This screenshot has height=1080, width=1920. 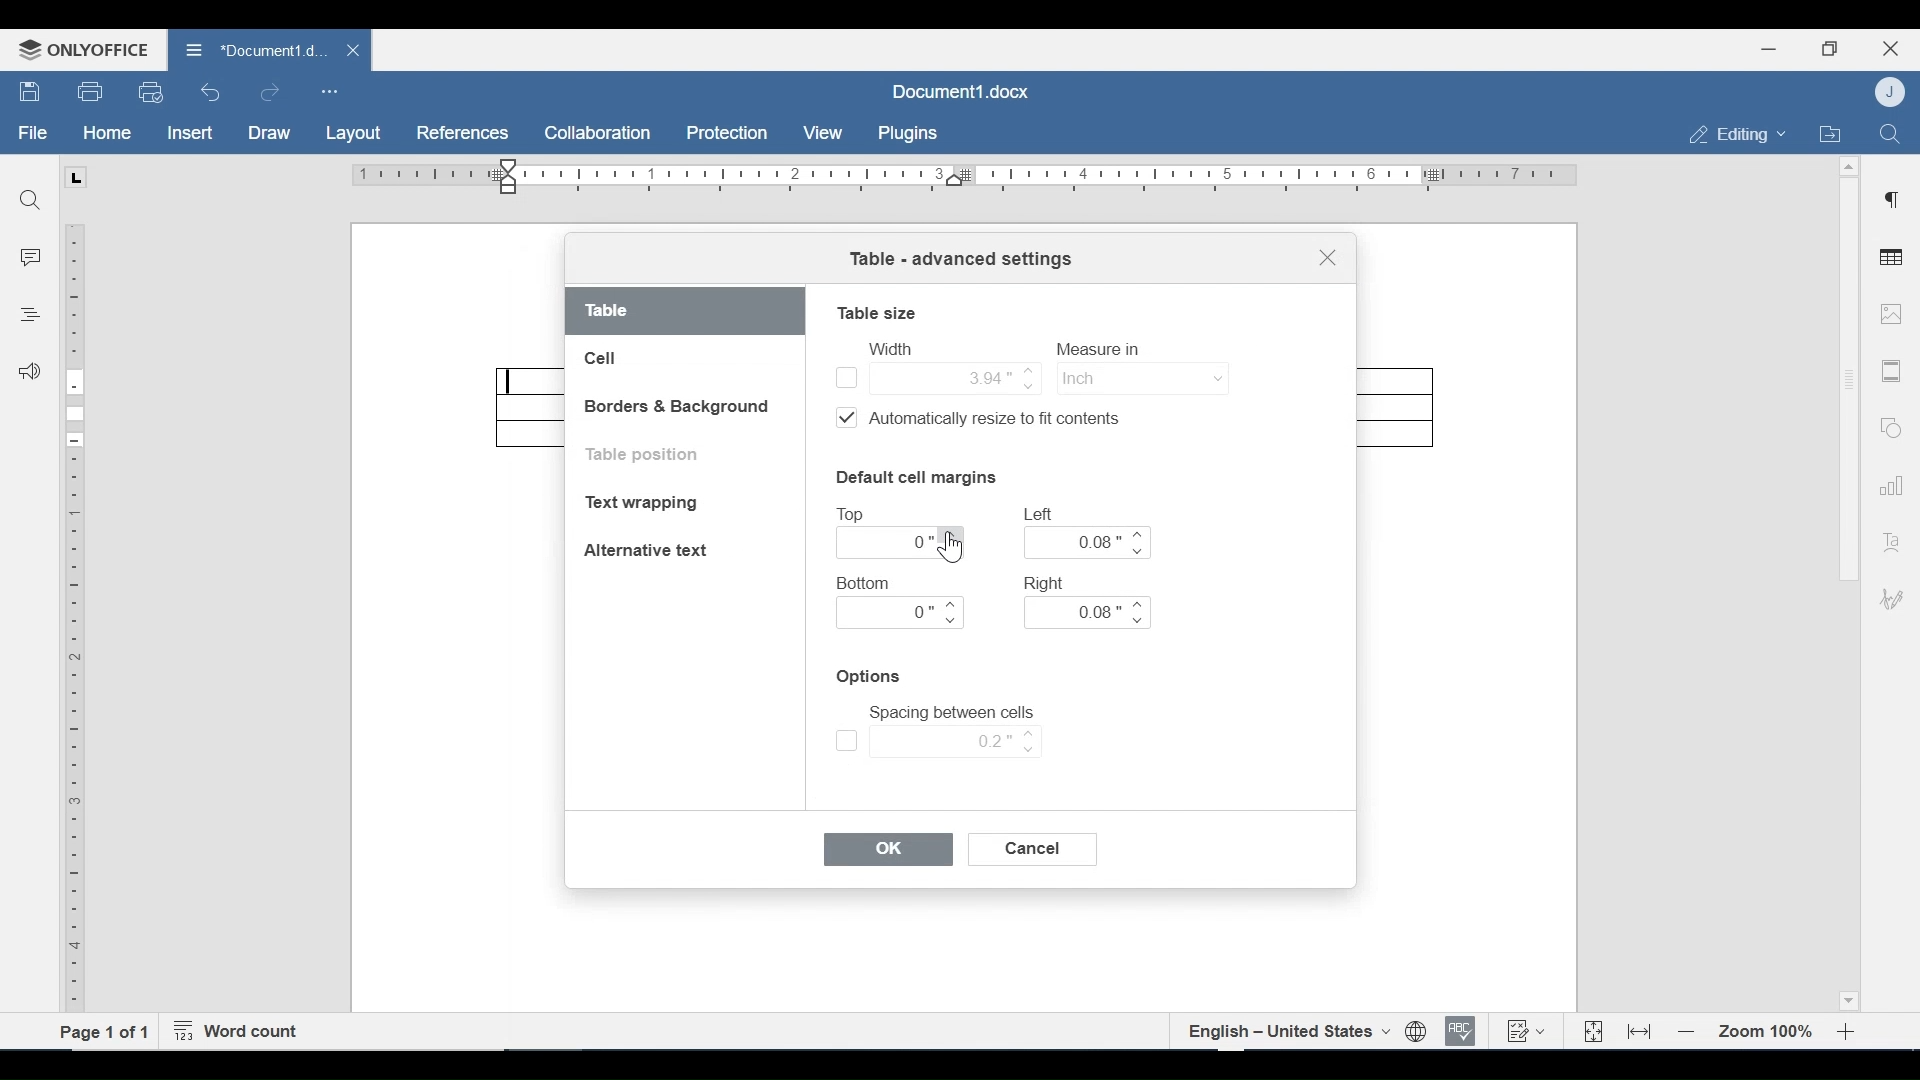 I want to click on OnlyOffice, so click(x=80, y=49).